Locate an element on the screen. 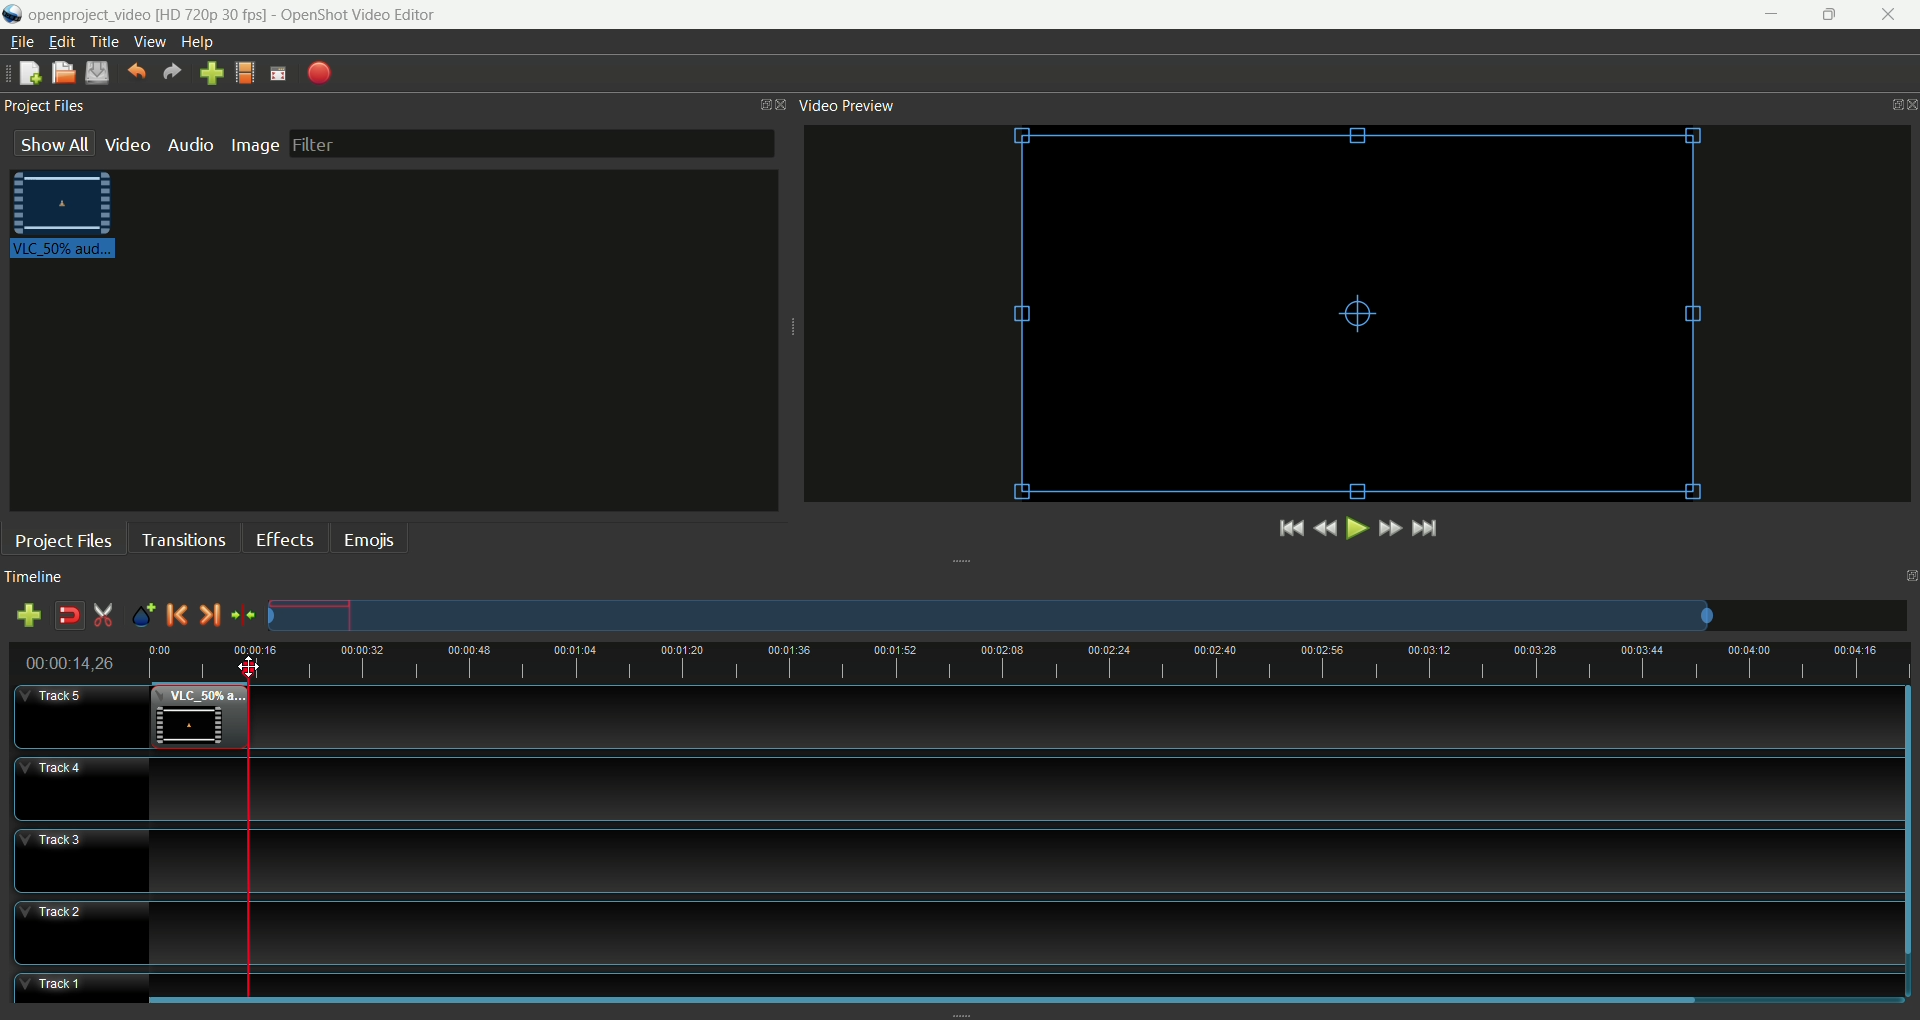  openproject_video [HD 720p 30 fps] - OpenShot Video Editor is located at coordinates (260, 13).